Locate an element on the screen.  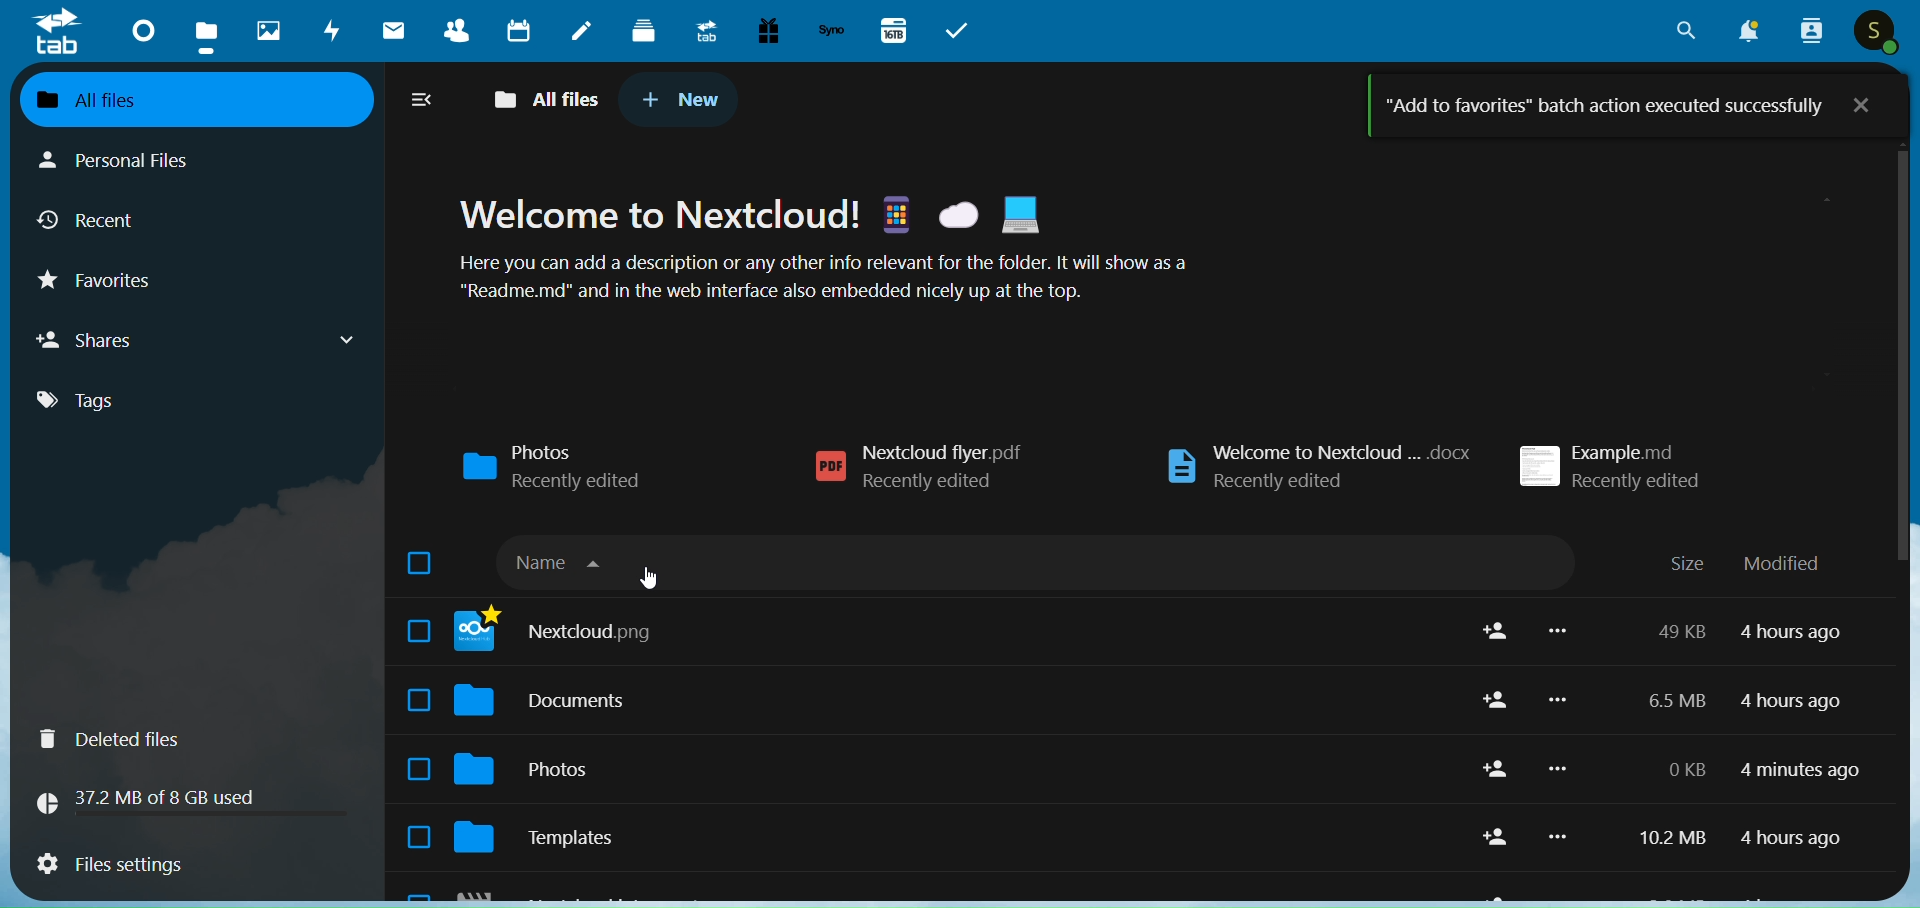
Select all is located at coordinates (418, 562).